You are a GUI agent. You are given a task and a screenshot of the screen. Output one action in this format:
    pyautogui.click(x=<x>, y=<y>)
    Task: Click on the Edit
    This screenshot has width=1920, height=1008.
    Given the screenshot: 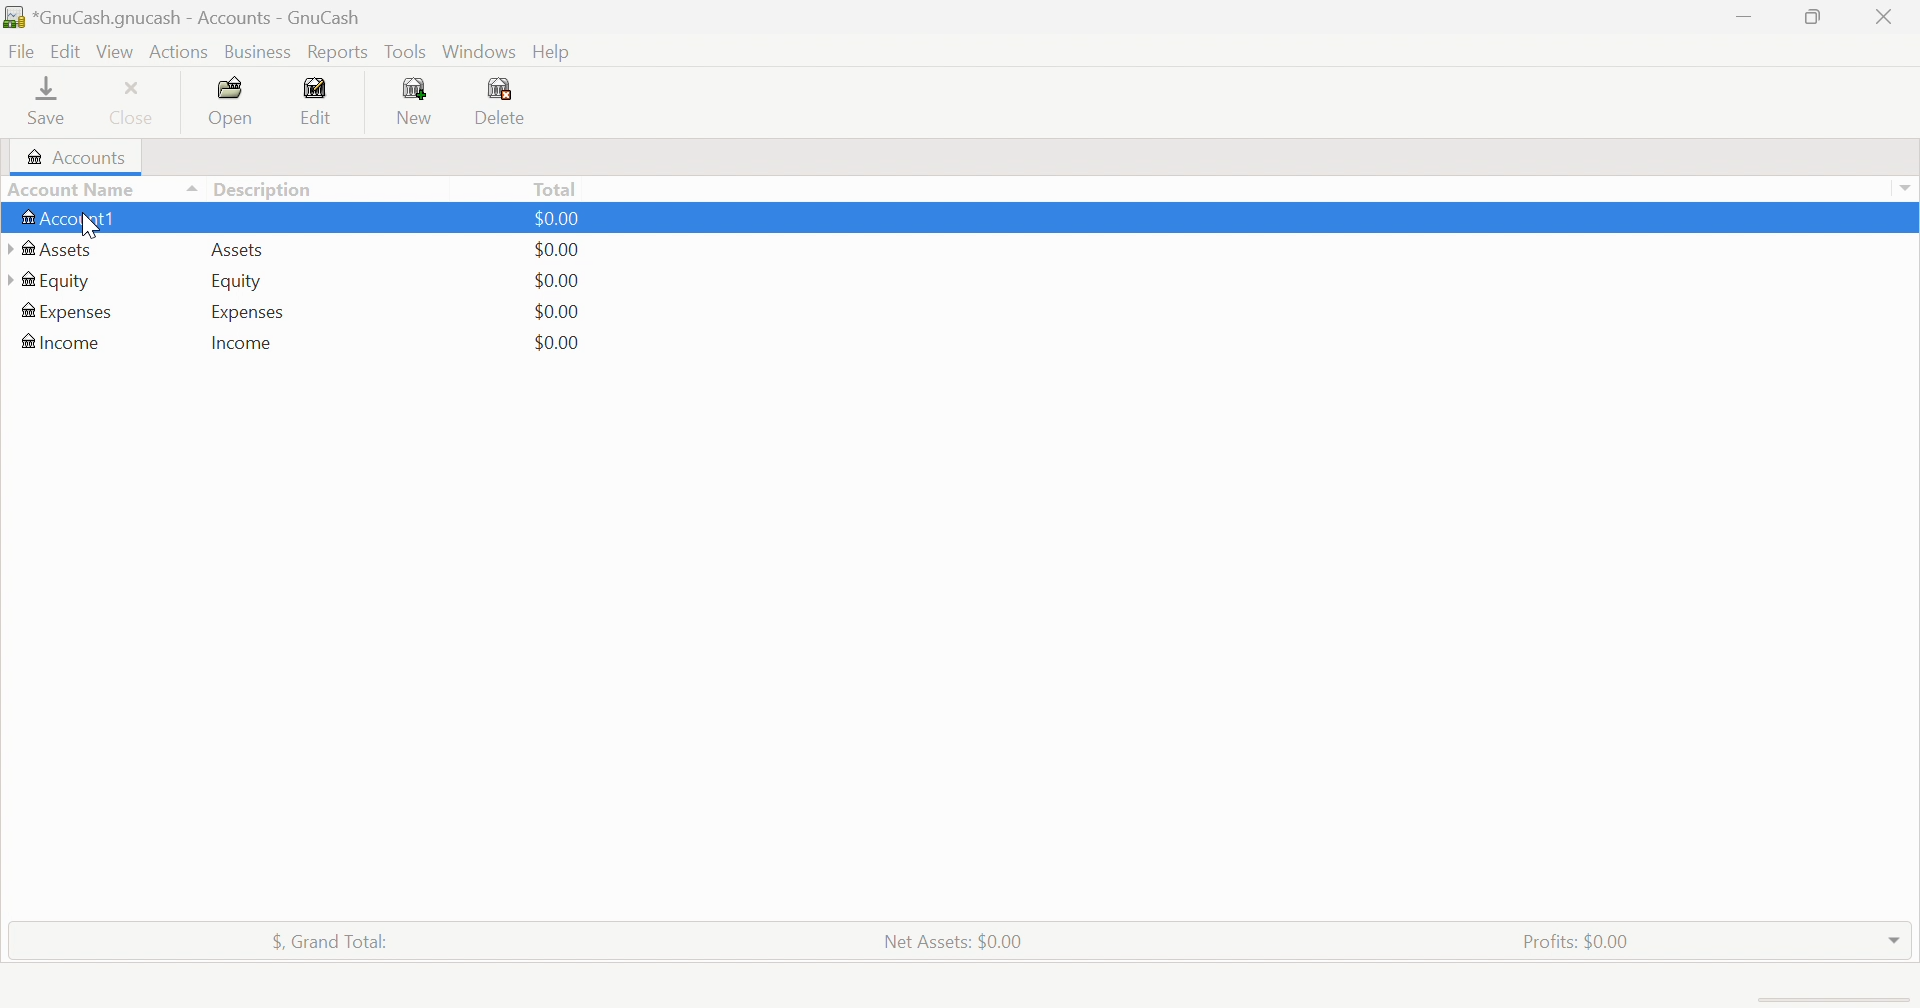 What is the action you would take?
    pyautogui.click(x=323, y=101)
    